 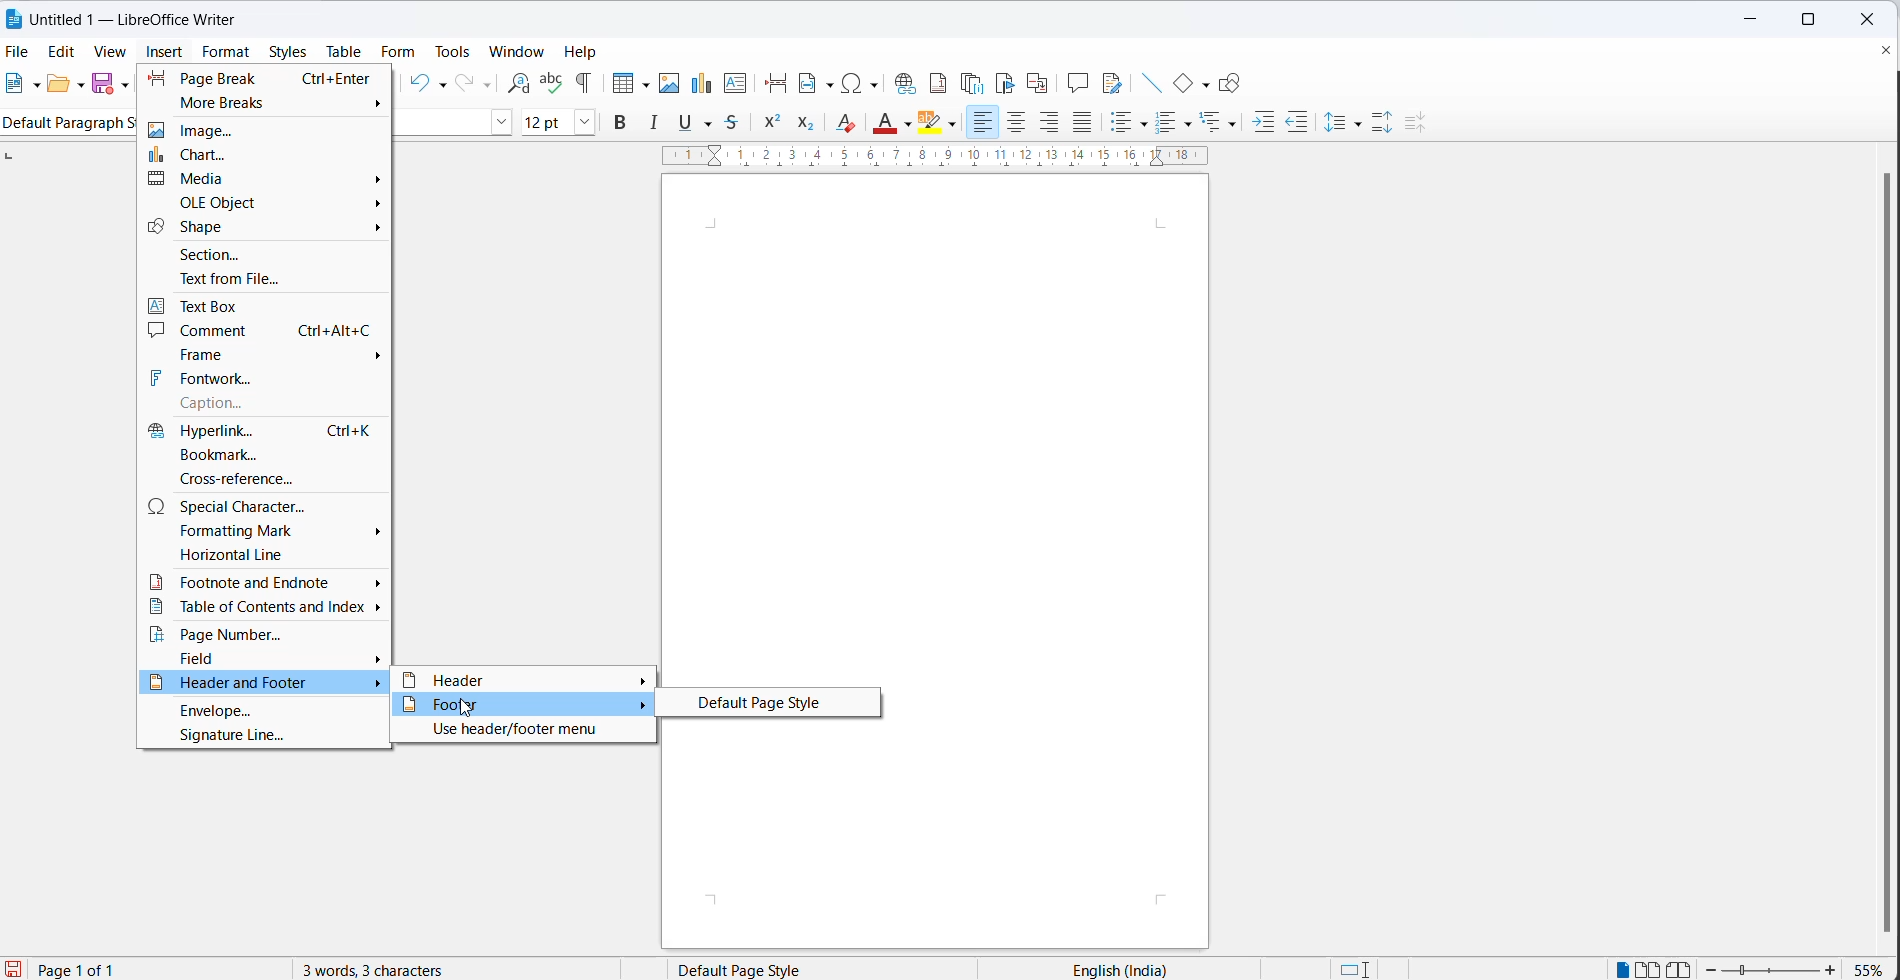 I want to click on help , so click(x=586, y=52).